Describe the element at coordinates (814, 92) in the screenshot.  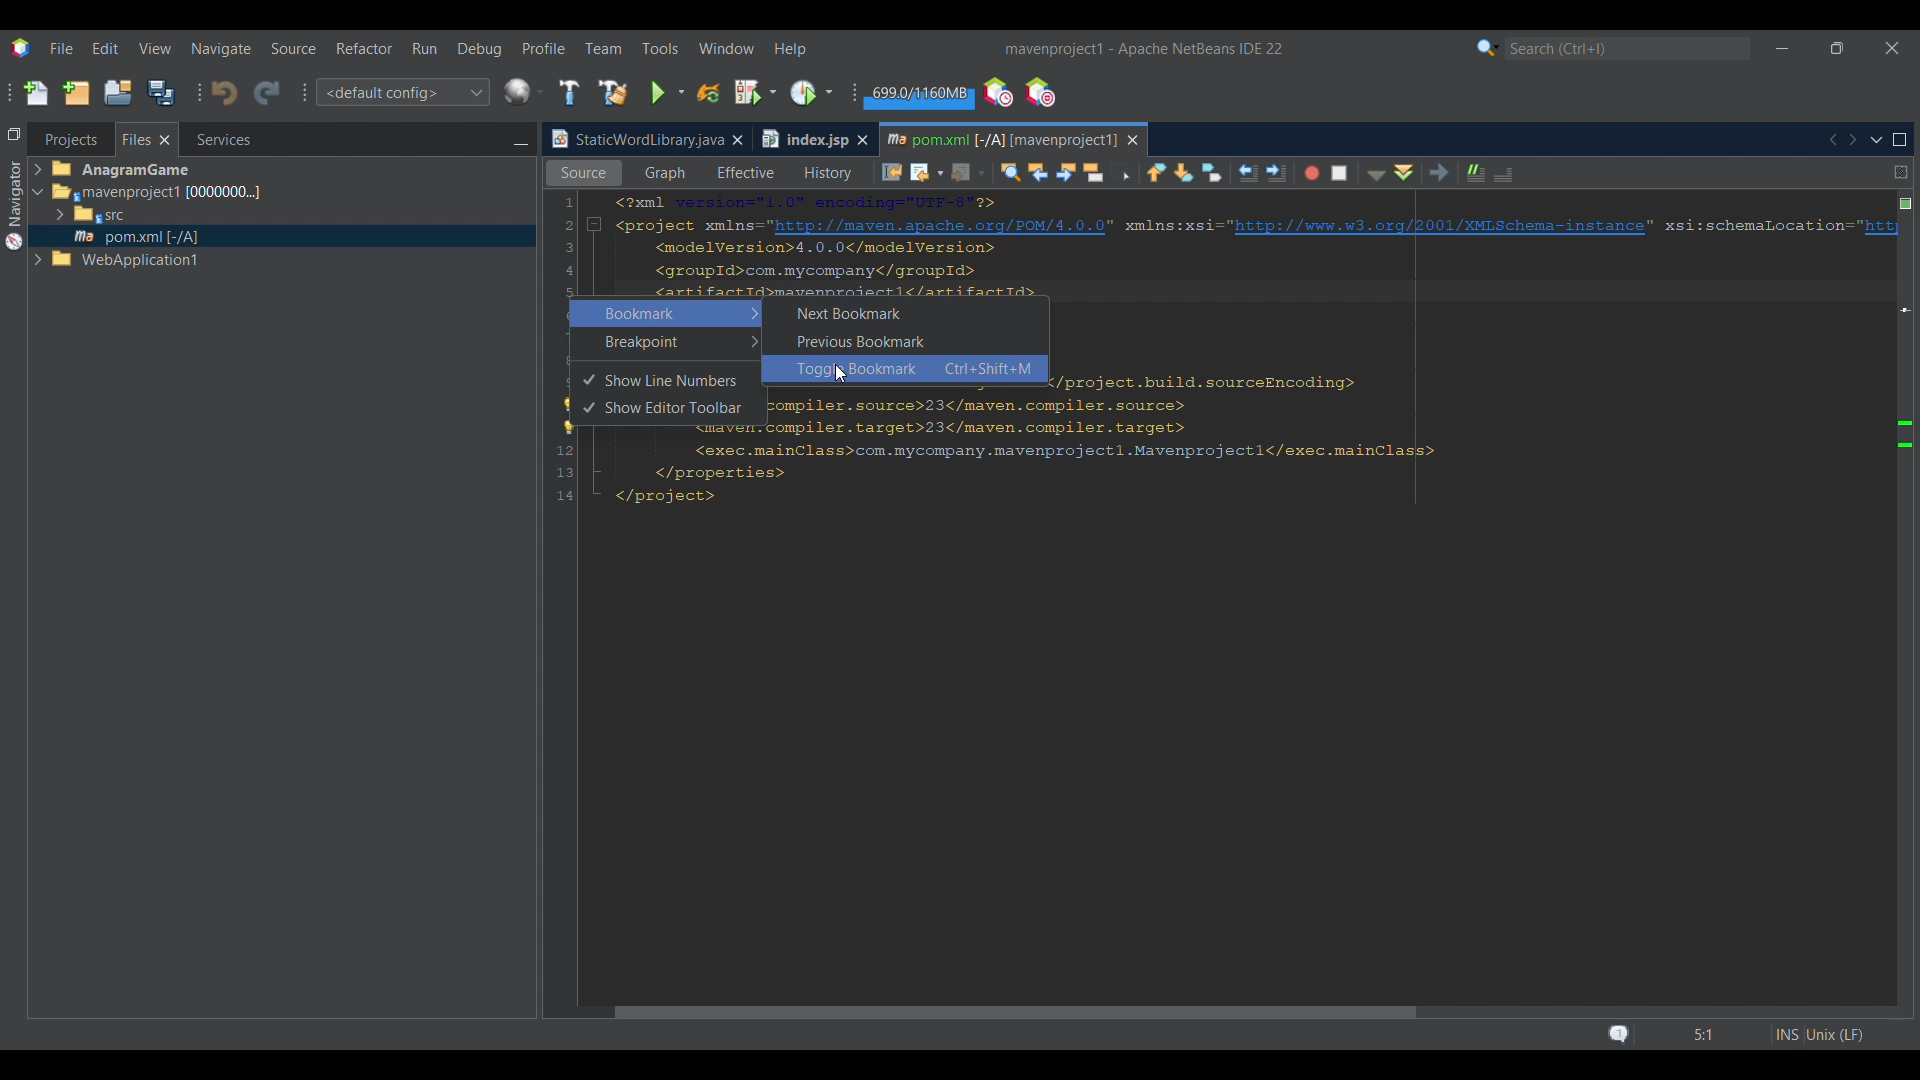
I see `Profile main project options` at that location.